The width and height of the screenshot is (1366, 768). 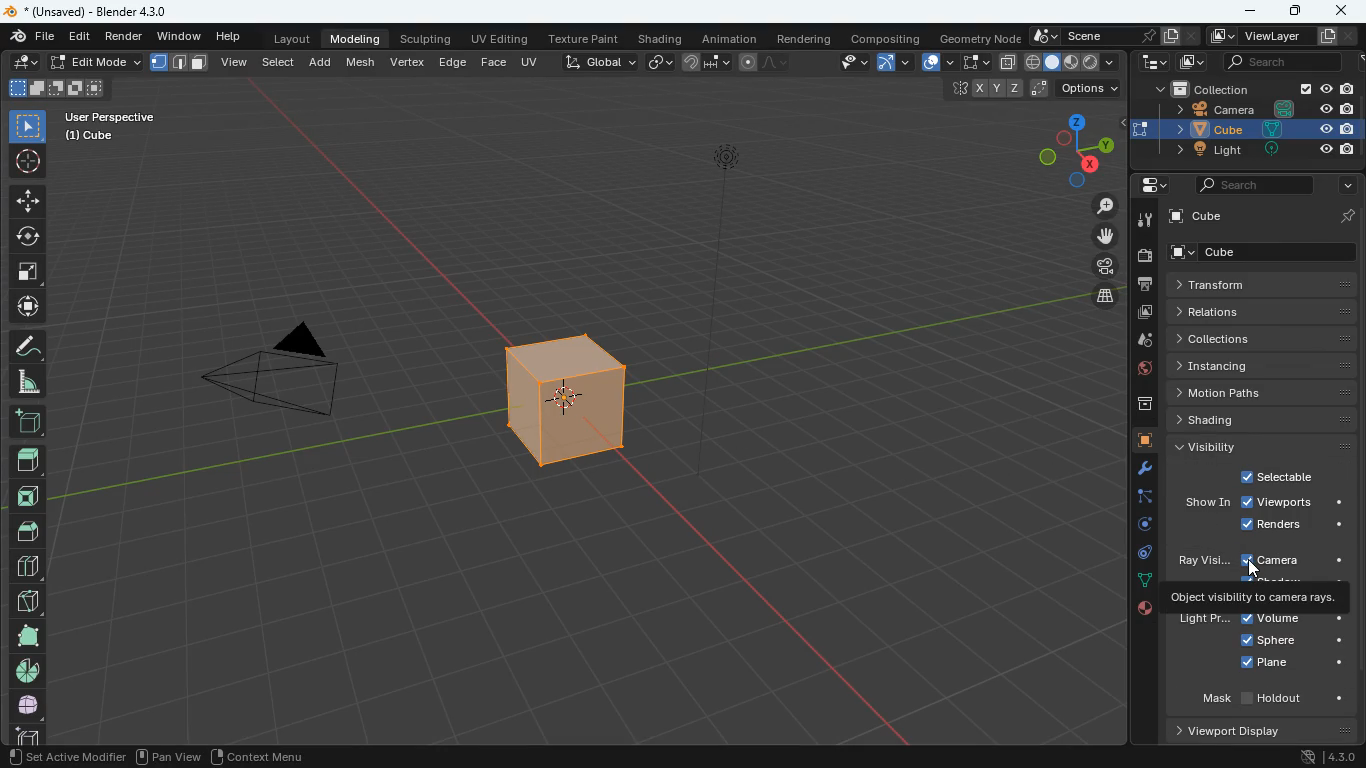 What do you see at coordinates (1257, 128) in the screenshot?
I see `cube` at bounding box center [1257, 128].